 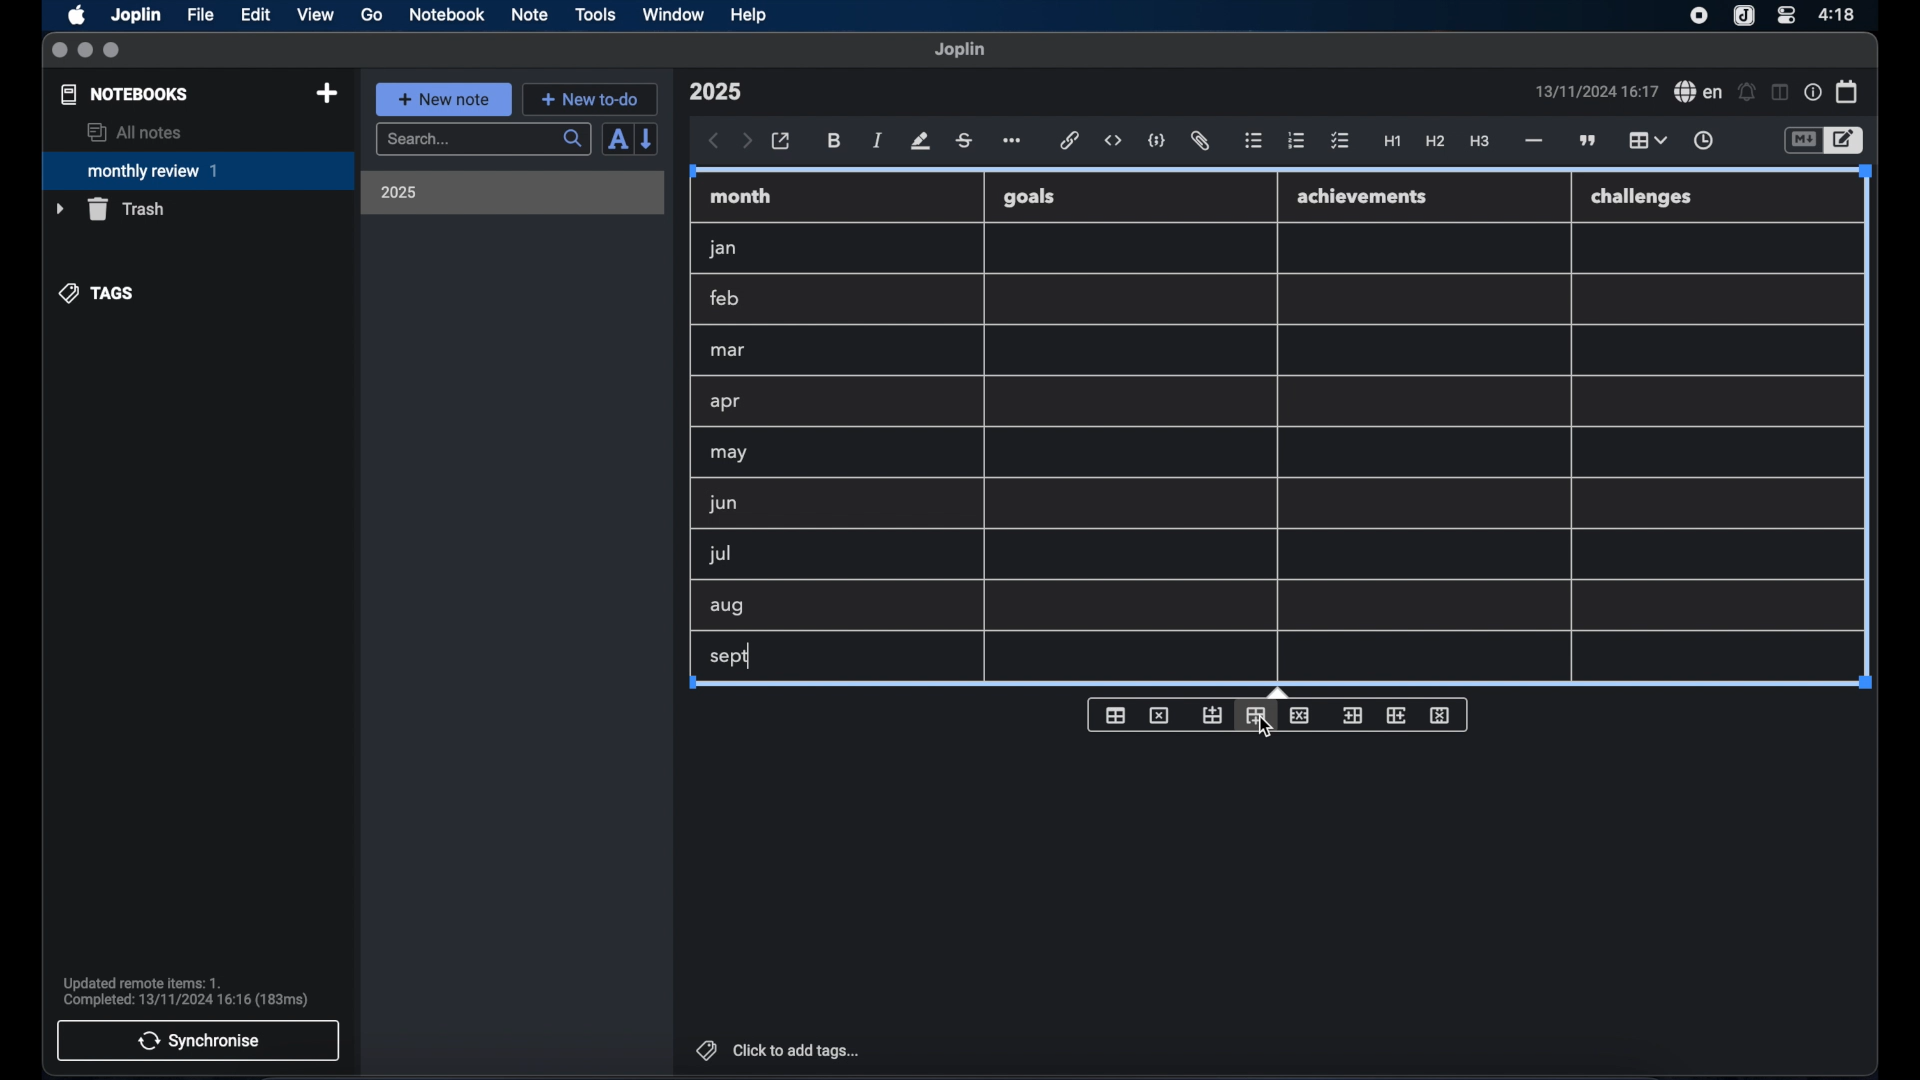 What do you see at coordinates (1848, 91) in the screenshot?
I see `calendar` at bounding box center [1848, 91].